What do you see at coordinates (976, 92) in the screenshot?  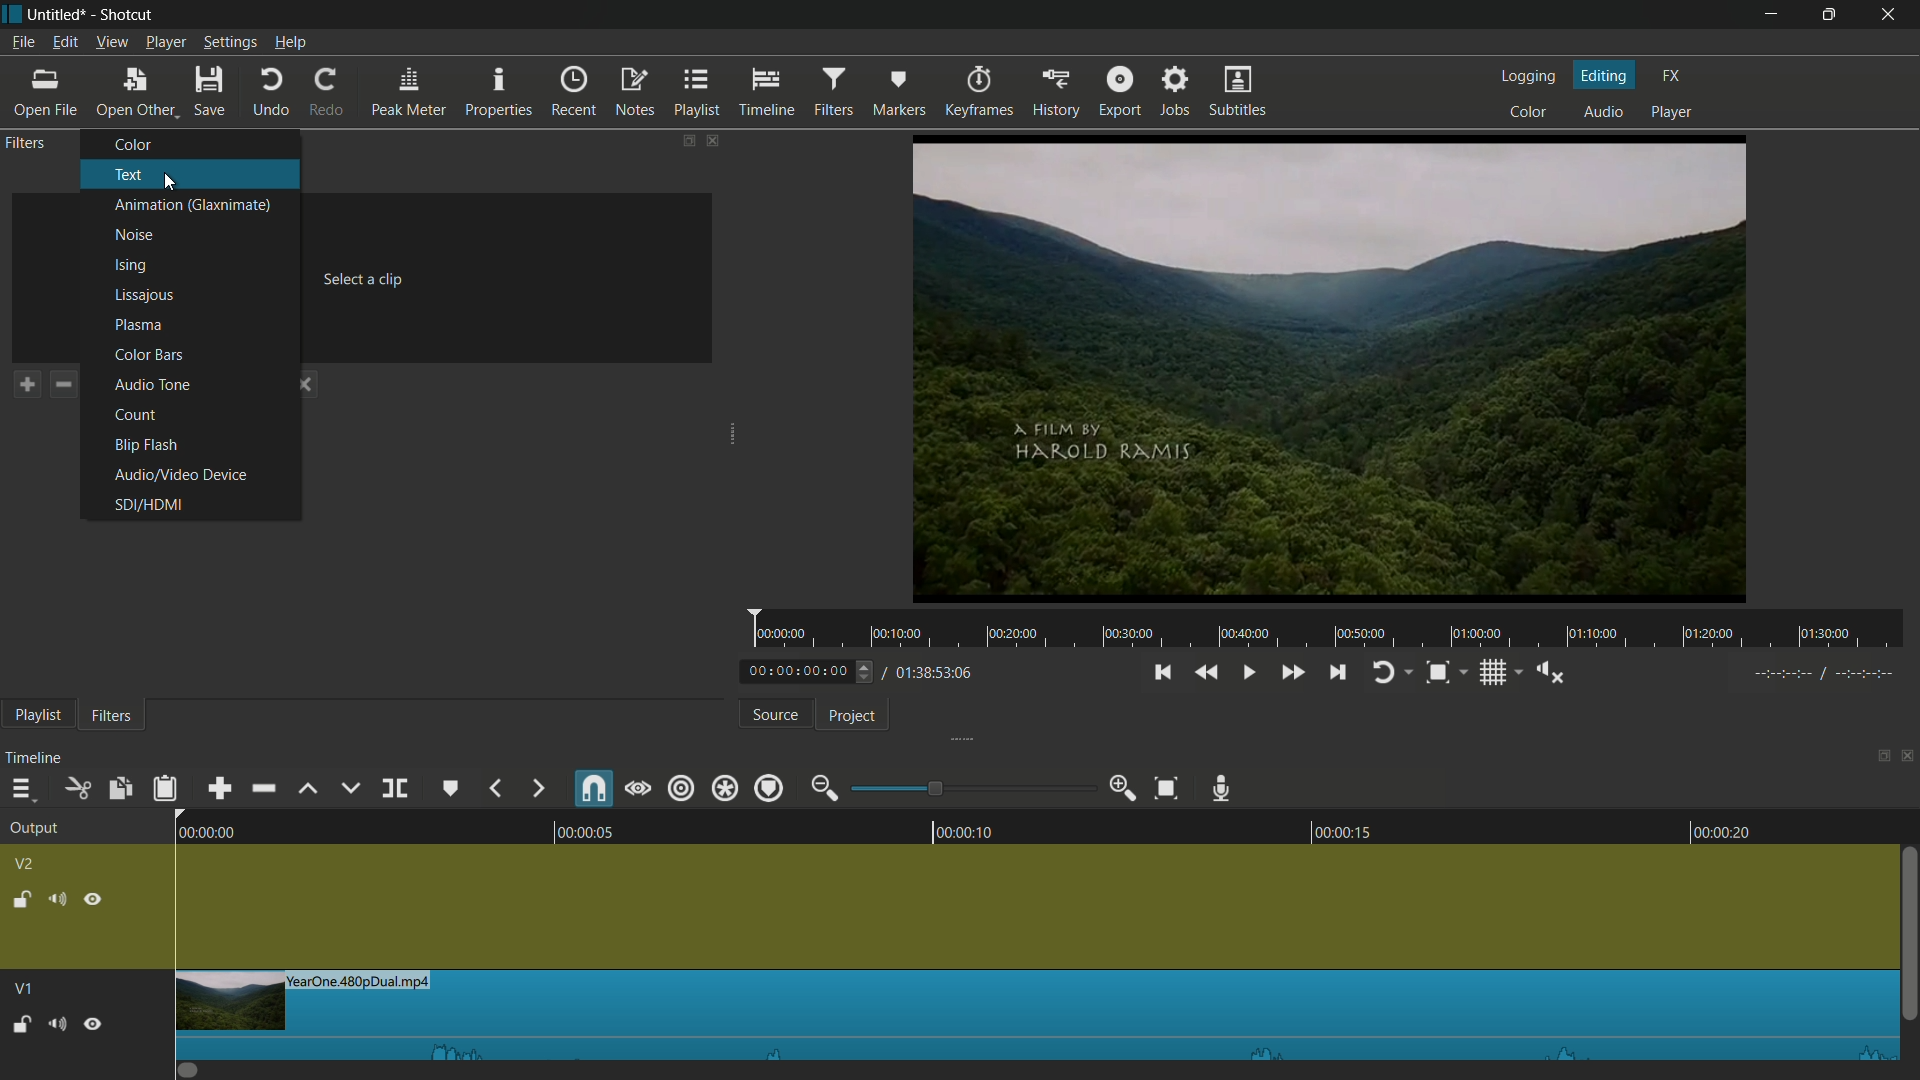 I see `keyframes` at bounding box center [976, 92].